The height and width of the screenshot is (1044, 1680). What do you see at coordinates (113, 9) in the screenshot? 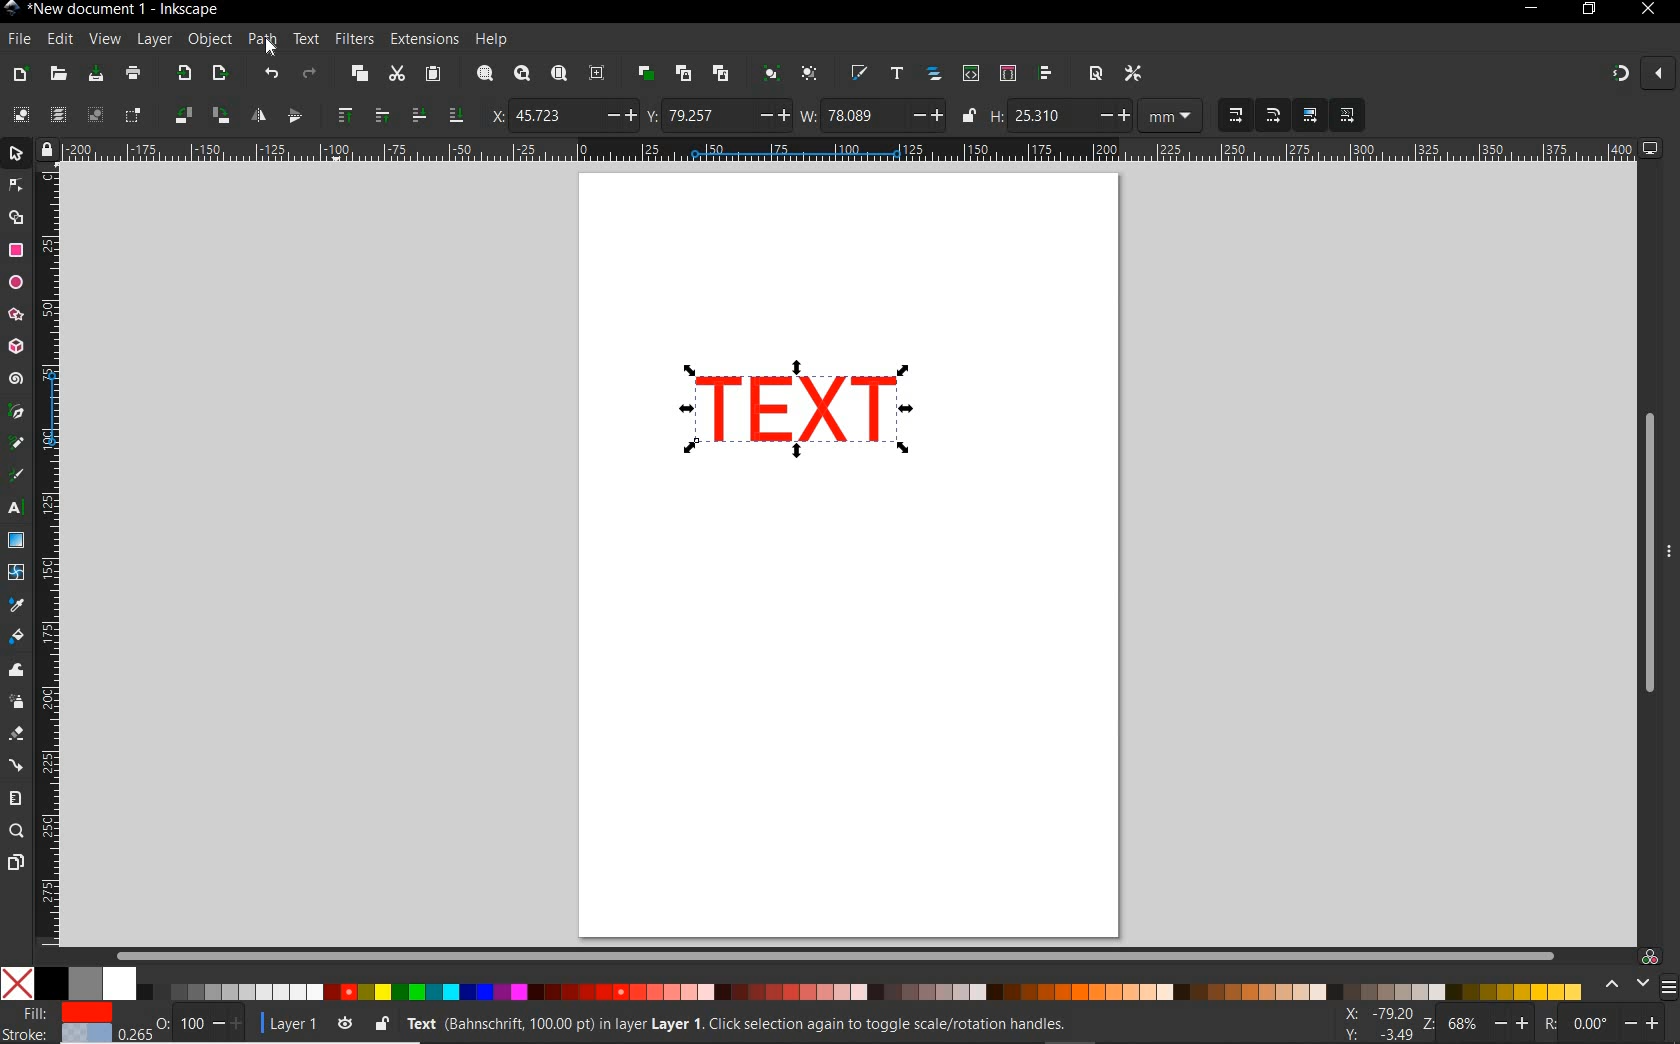
I see `FILE NAME` at bounding box center [113, 9].